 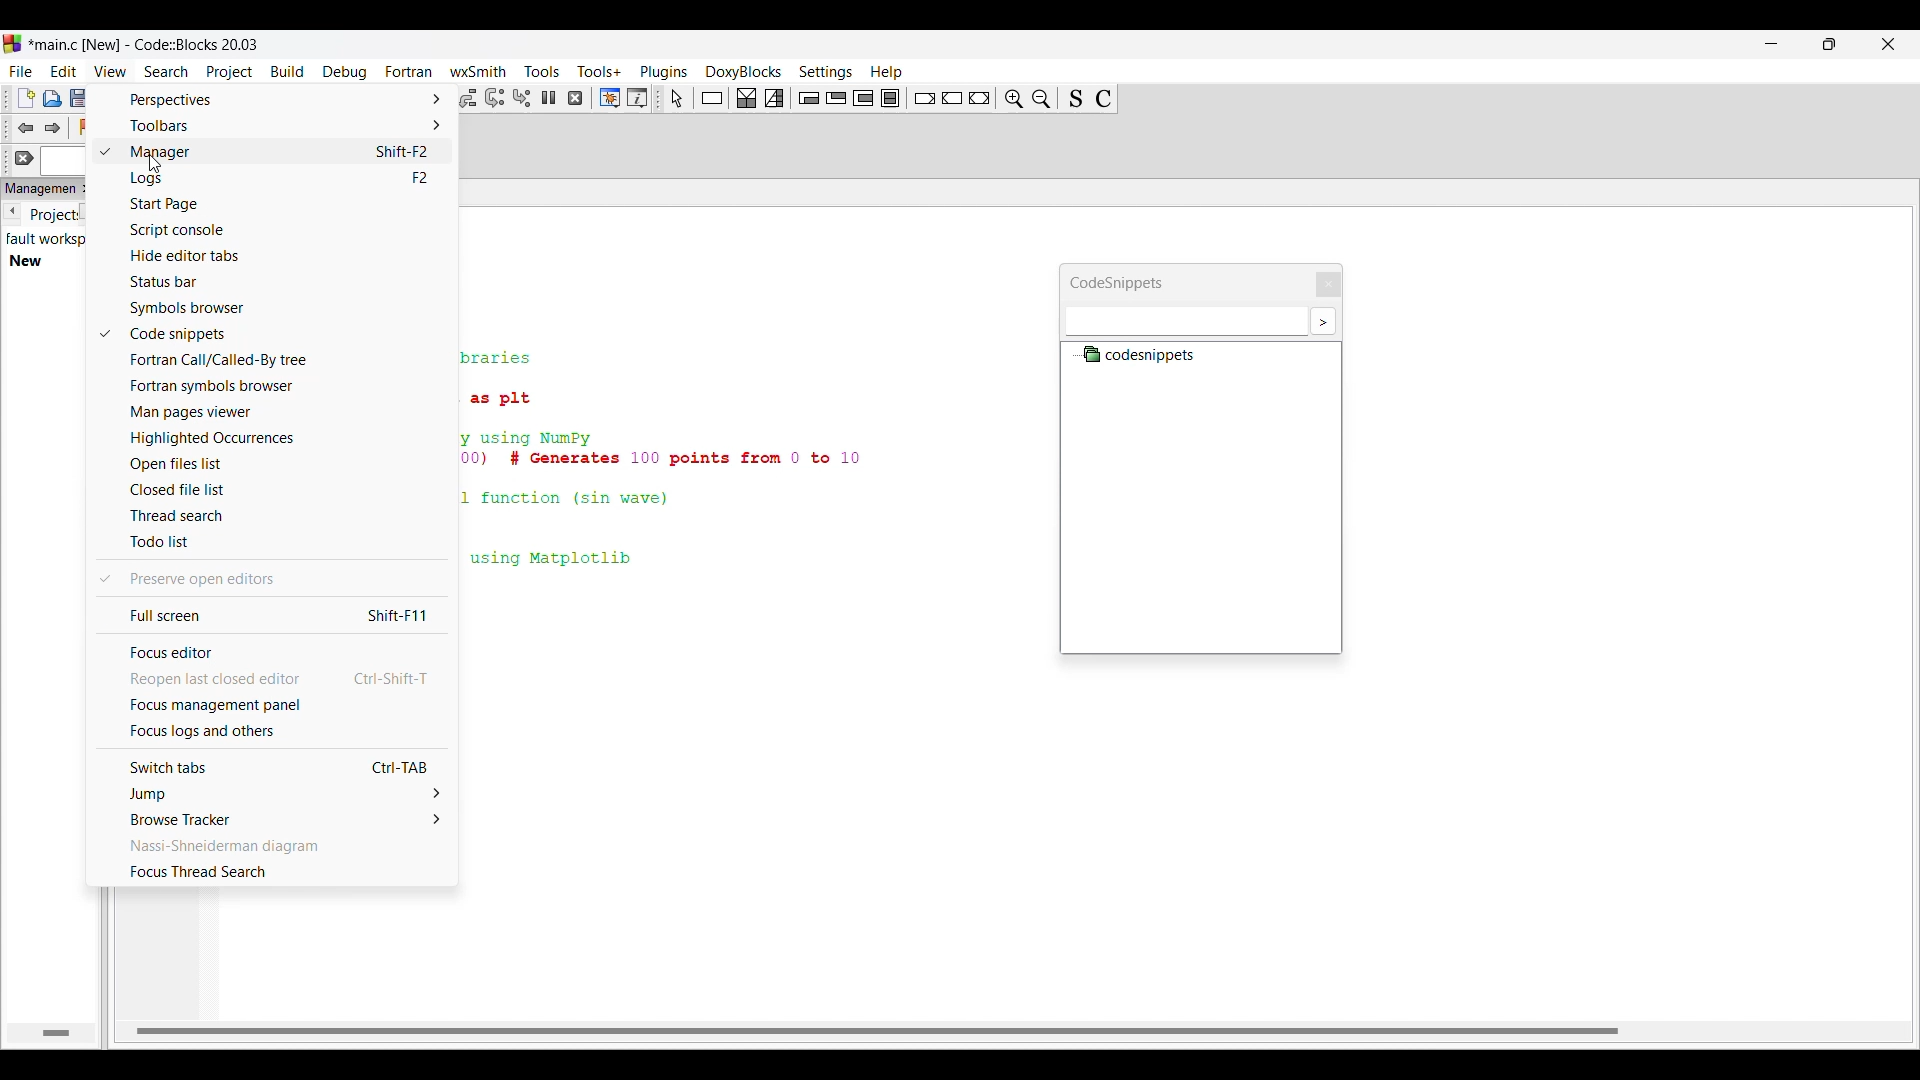 What do you see at coordinates (46, 249) in the screenshot?
I see `Details of current tab` at bounding box center [46, 249].